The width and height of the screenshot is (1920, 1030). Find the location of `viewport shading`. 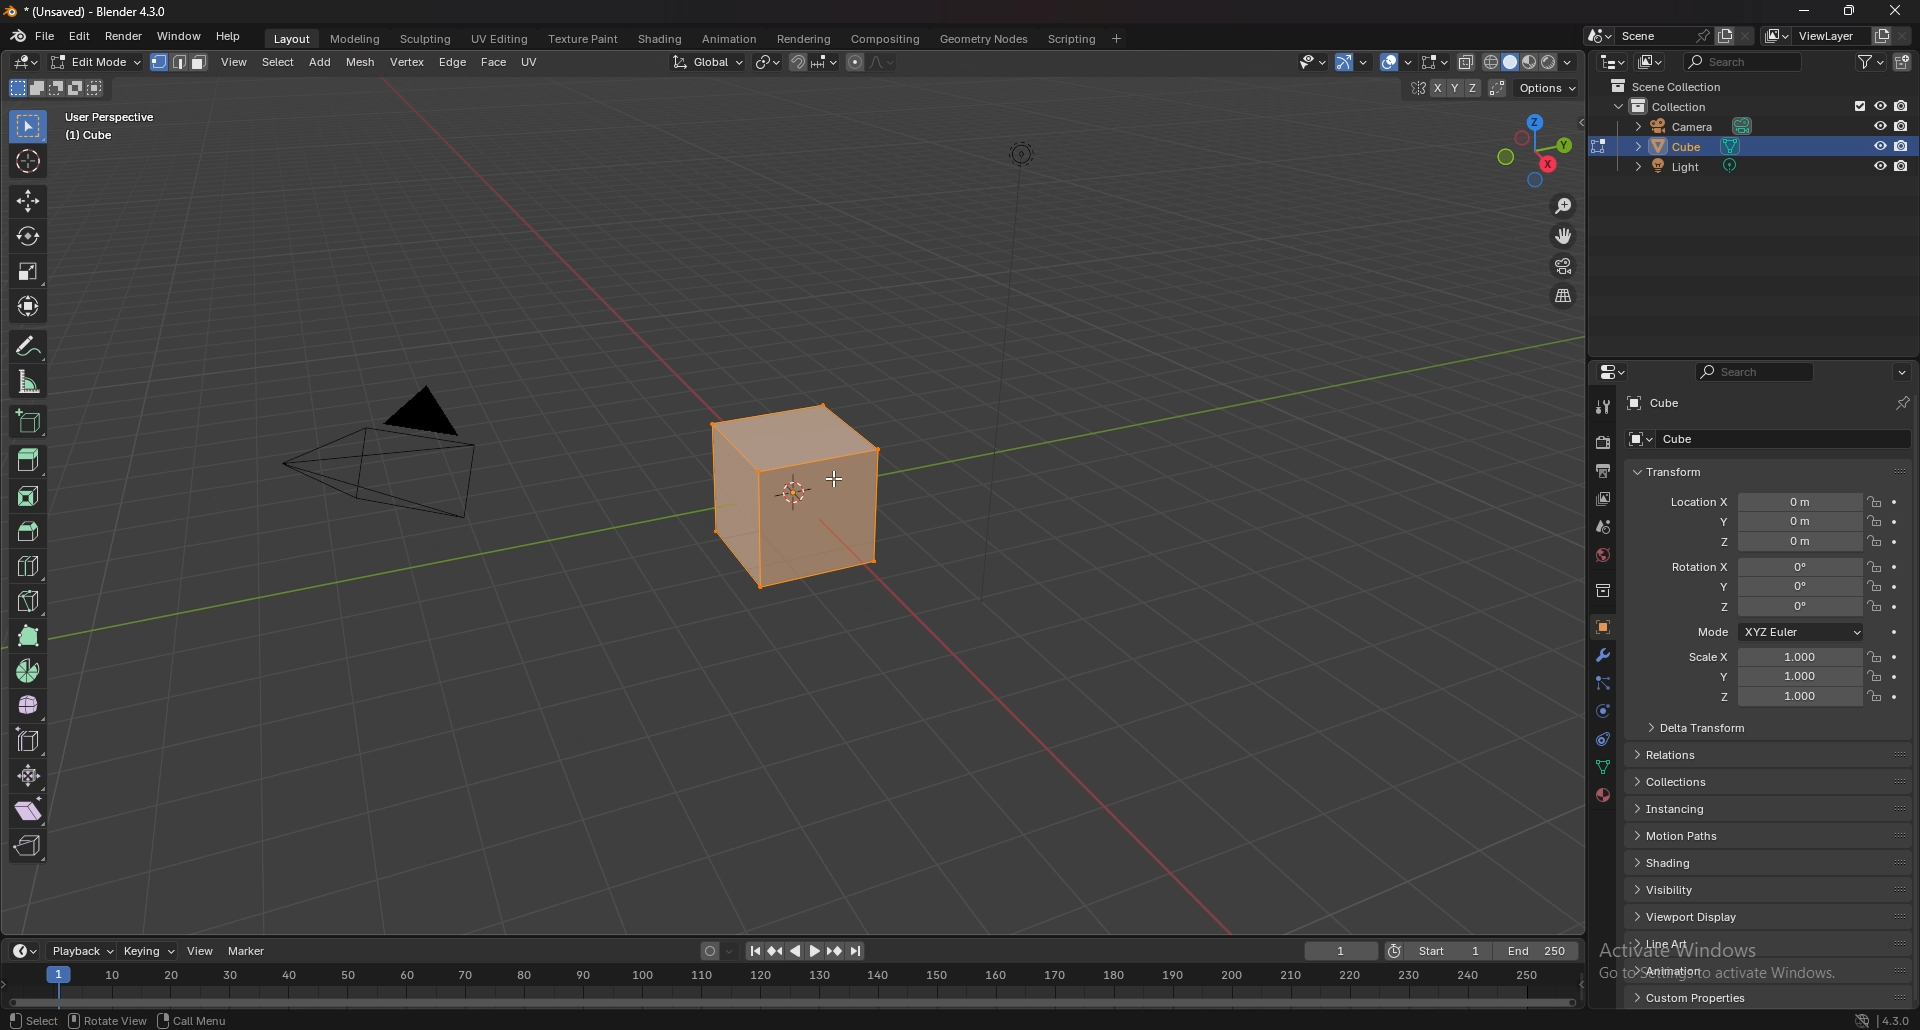

viewport shading is located at coordinates (1529, 62).